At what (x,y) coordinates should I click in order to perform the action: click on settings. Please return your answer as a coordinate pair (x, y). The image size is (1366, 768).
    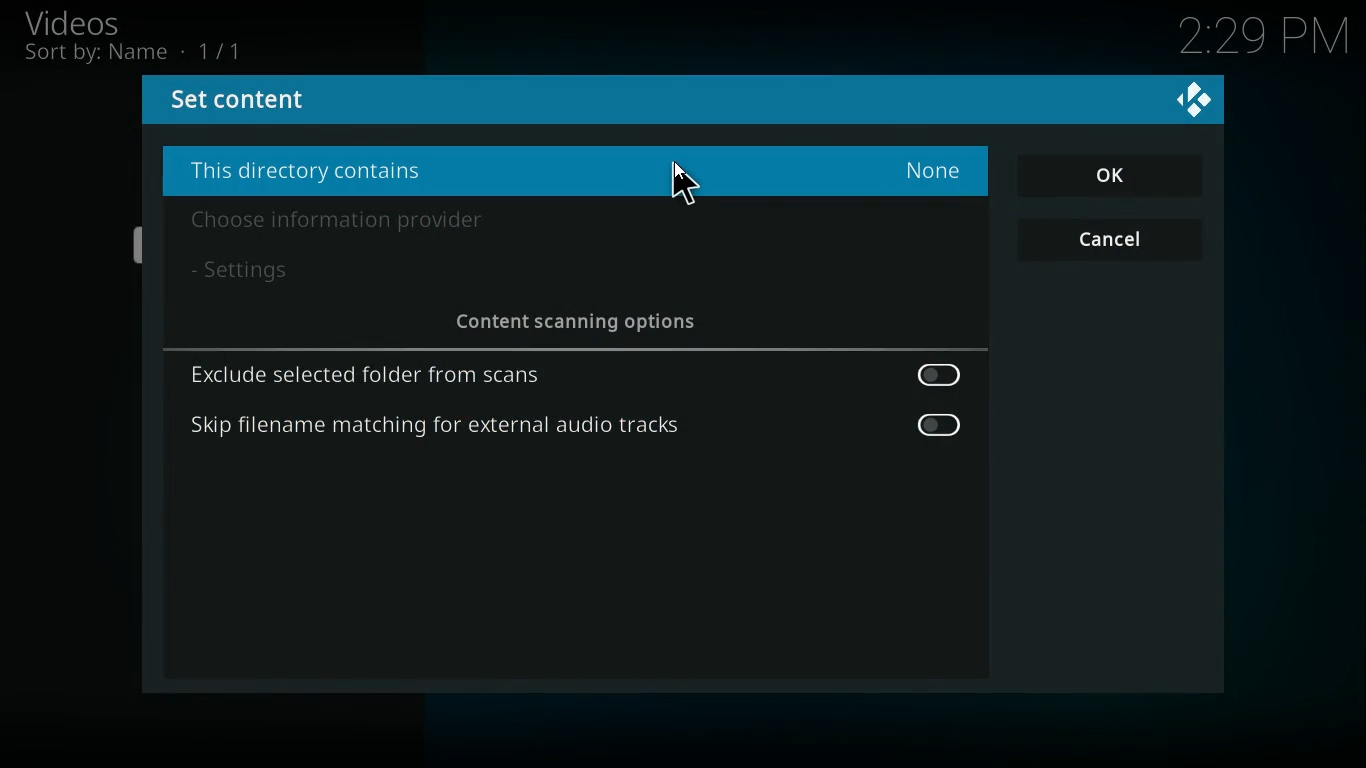
    Looking at the image, I should click on (261, 275).